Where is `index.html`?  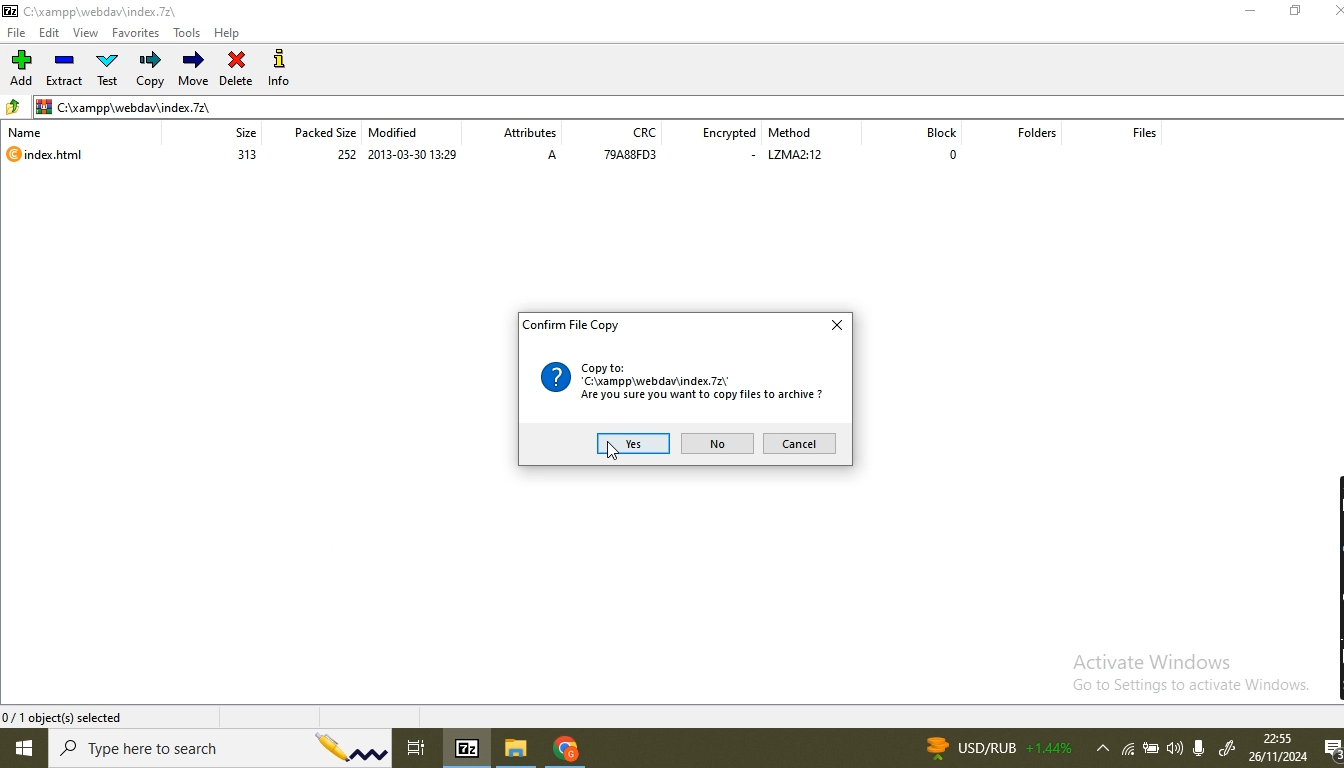
index.html is located at coordinates (57, 155).